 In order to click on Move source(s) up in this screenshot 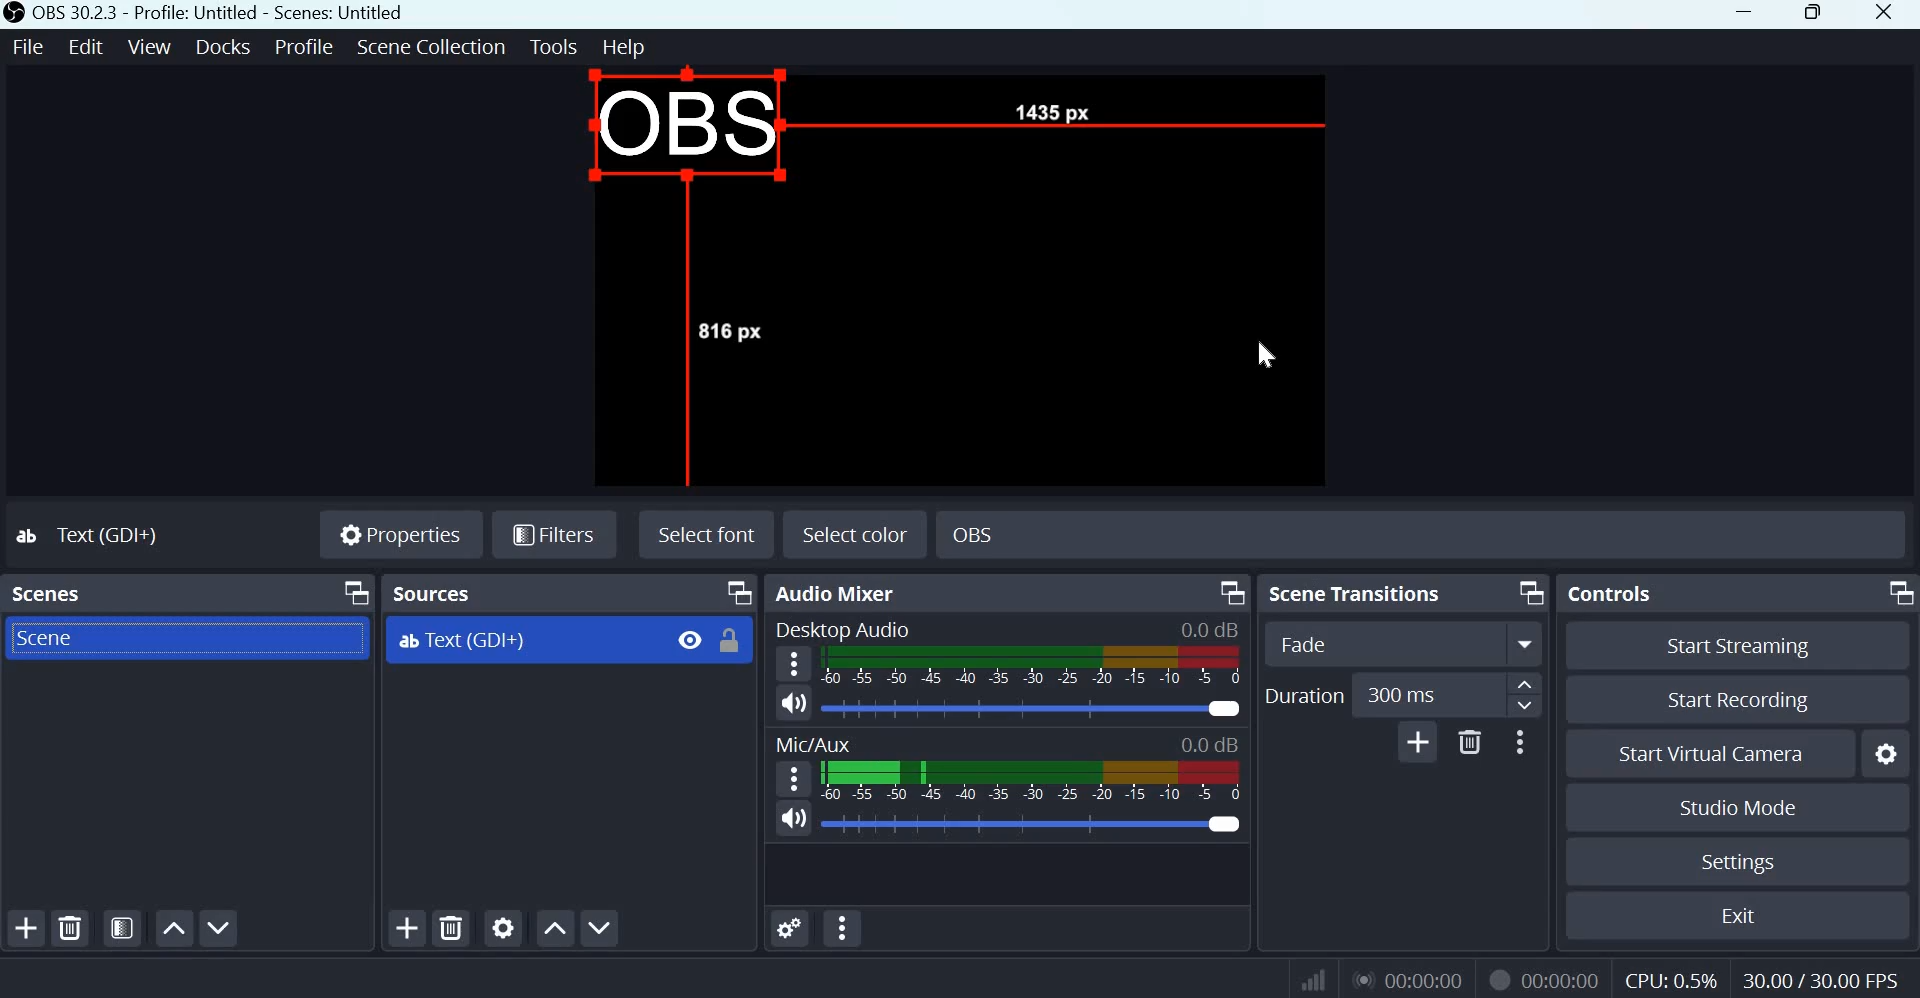, I will do `click(555, 929)`.